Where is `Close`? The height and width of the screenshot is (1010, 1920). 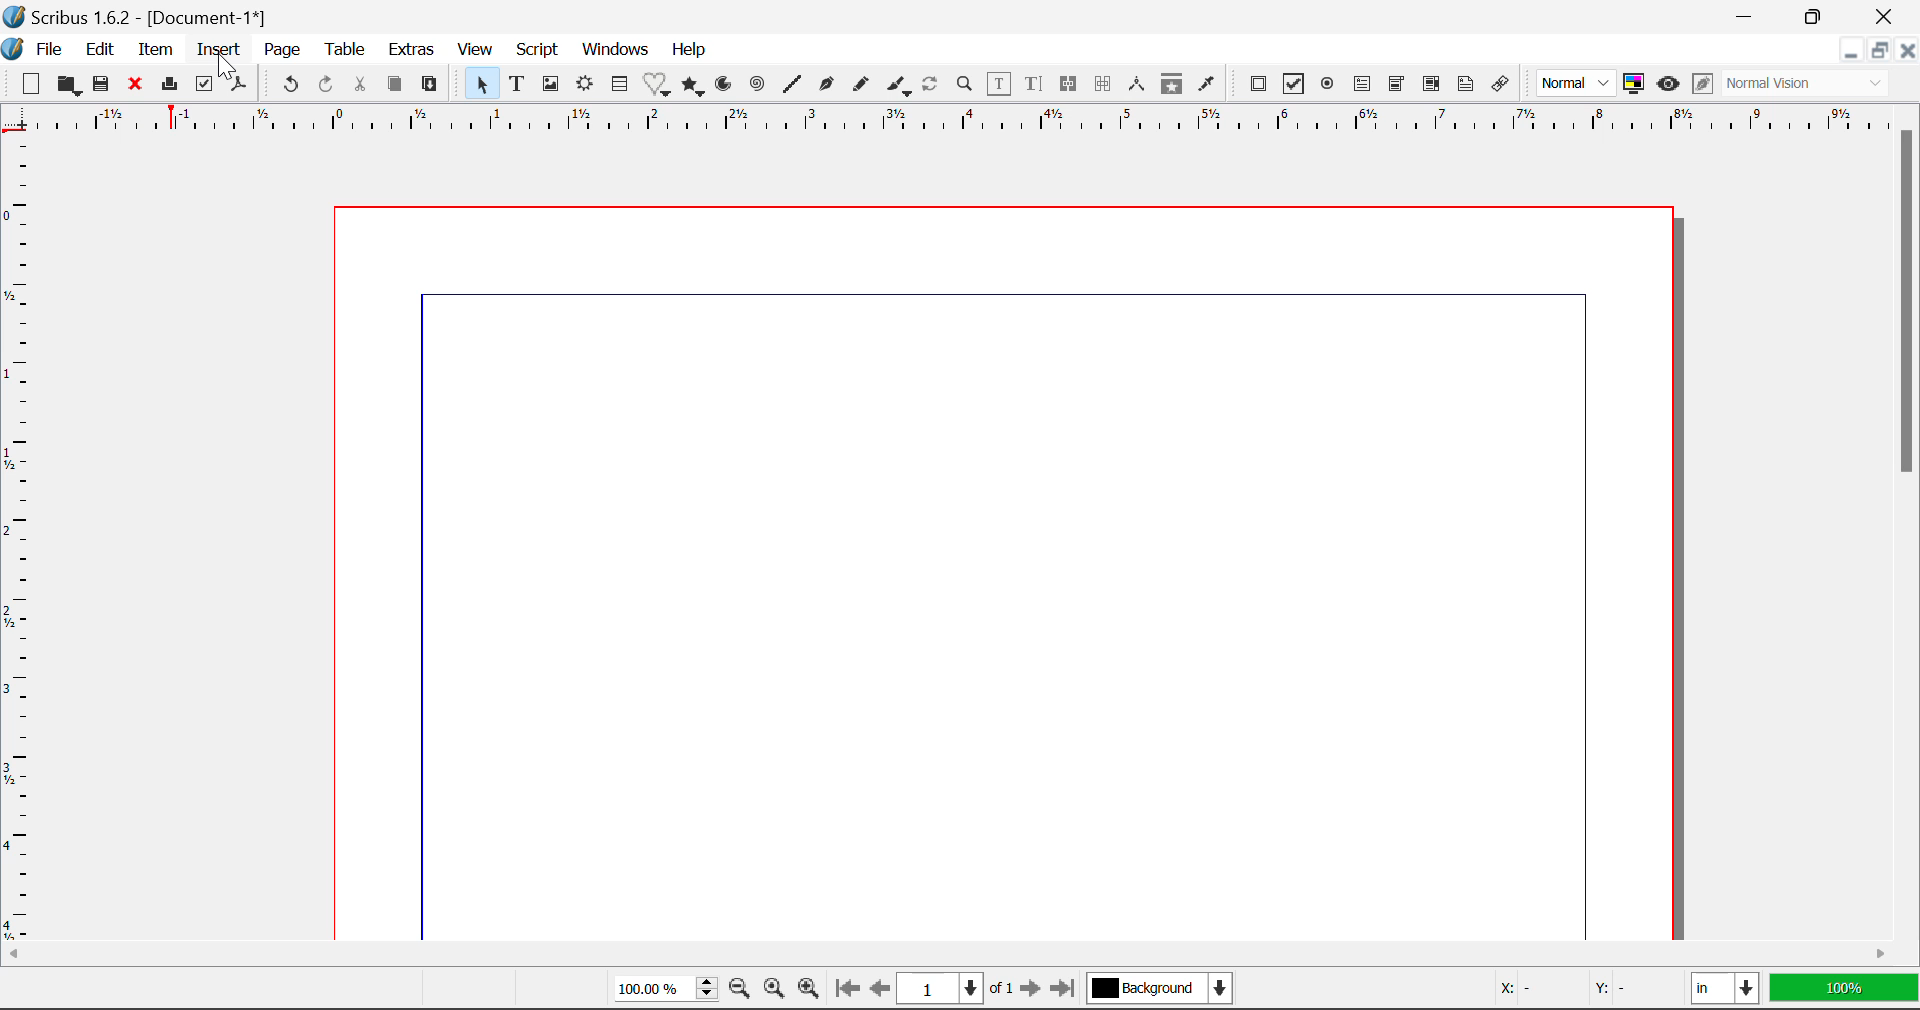 Close is located at coordinates (1908, 53).